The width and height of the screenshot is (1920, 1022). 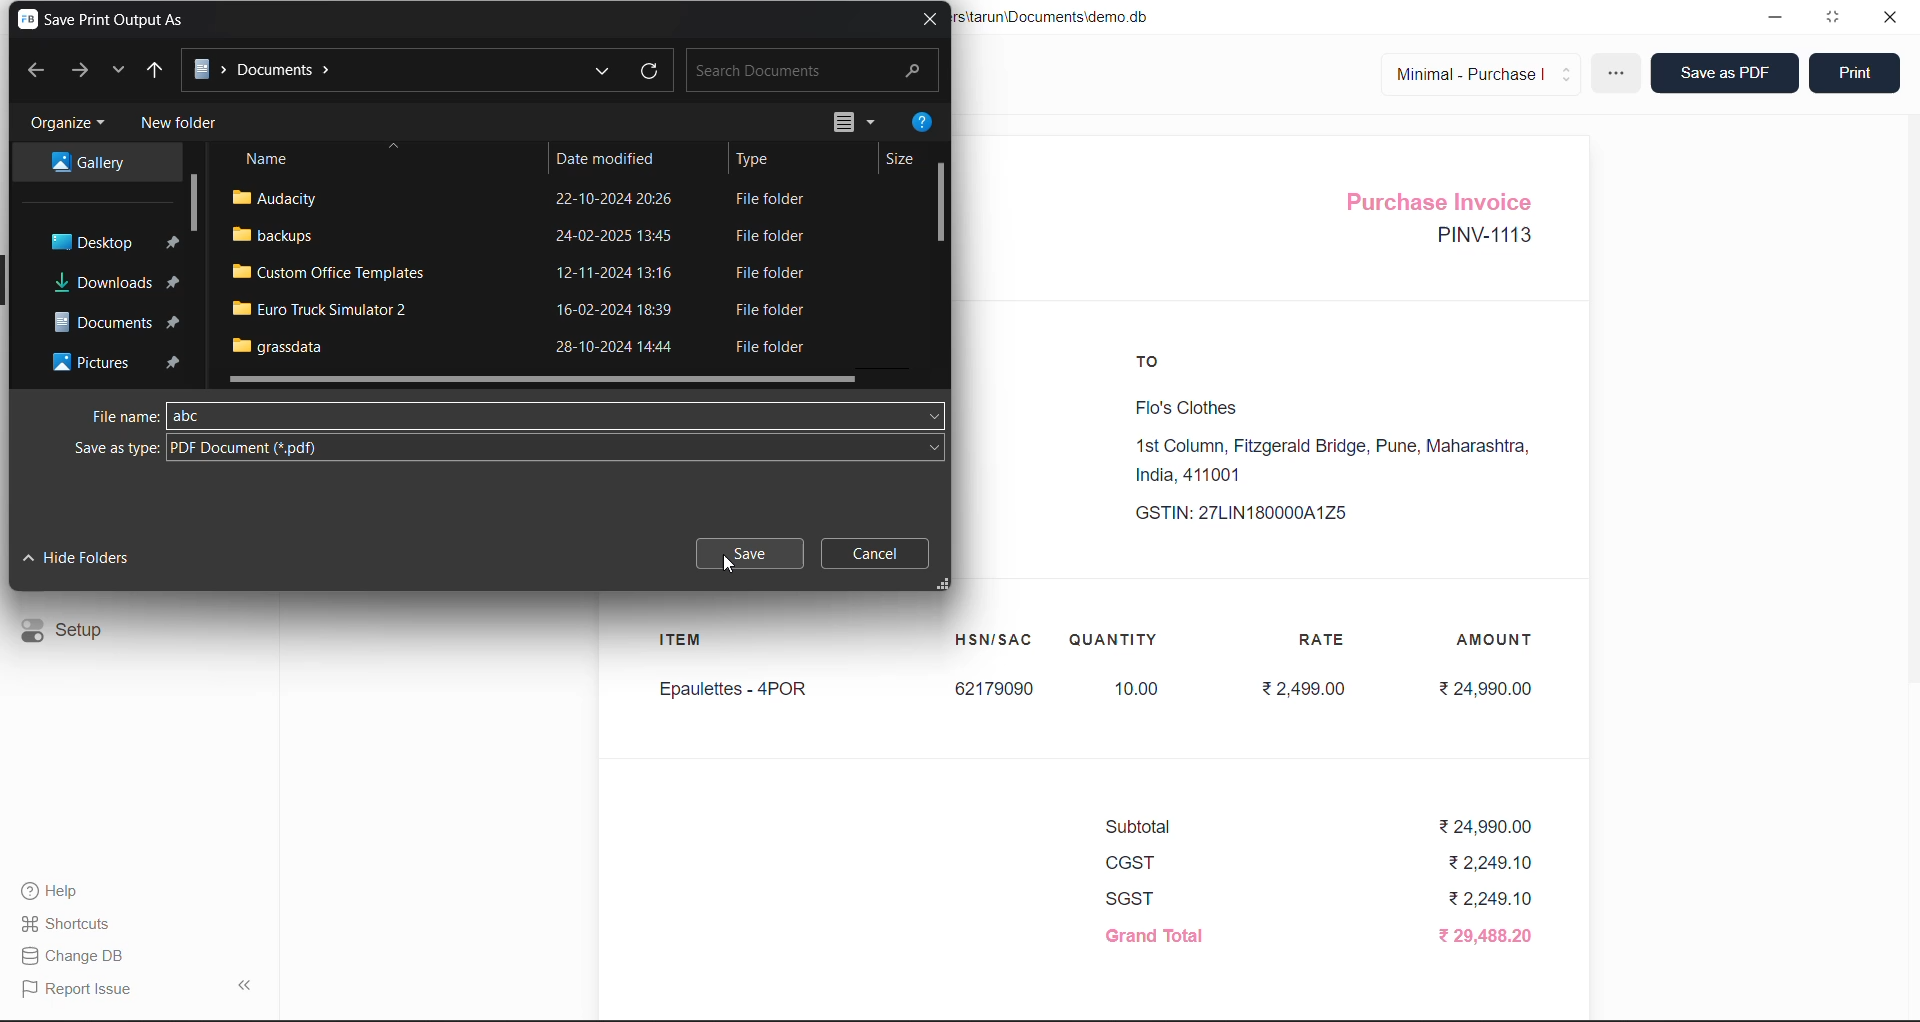 What do you see at coordinates (245, 449) in the screenshot?
I see `PDF Document (*.pdf)` at bounding box center [245, 449].